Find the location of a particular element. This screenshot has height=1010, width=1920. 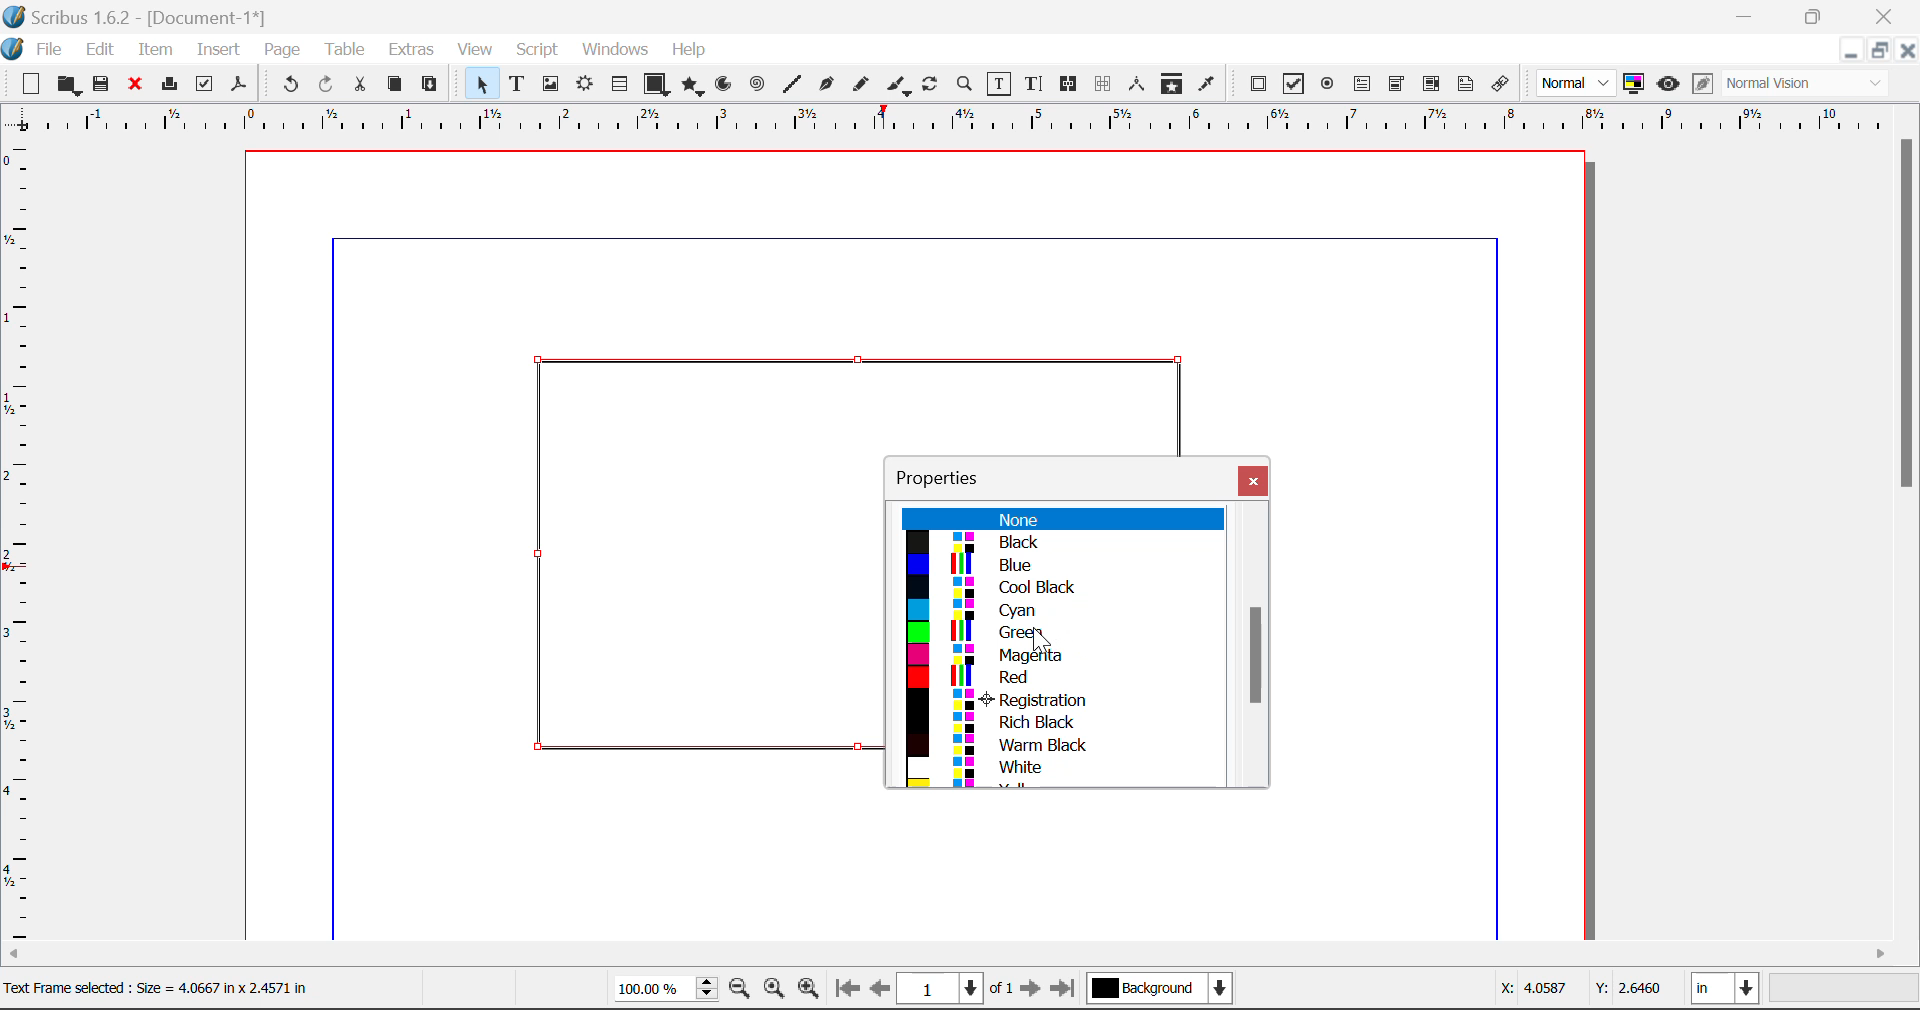

Close is located at coordinates (1253, 480).